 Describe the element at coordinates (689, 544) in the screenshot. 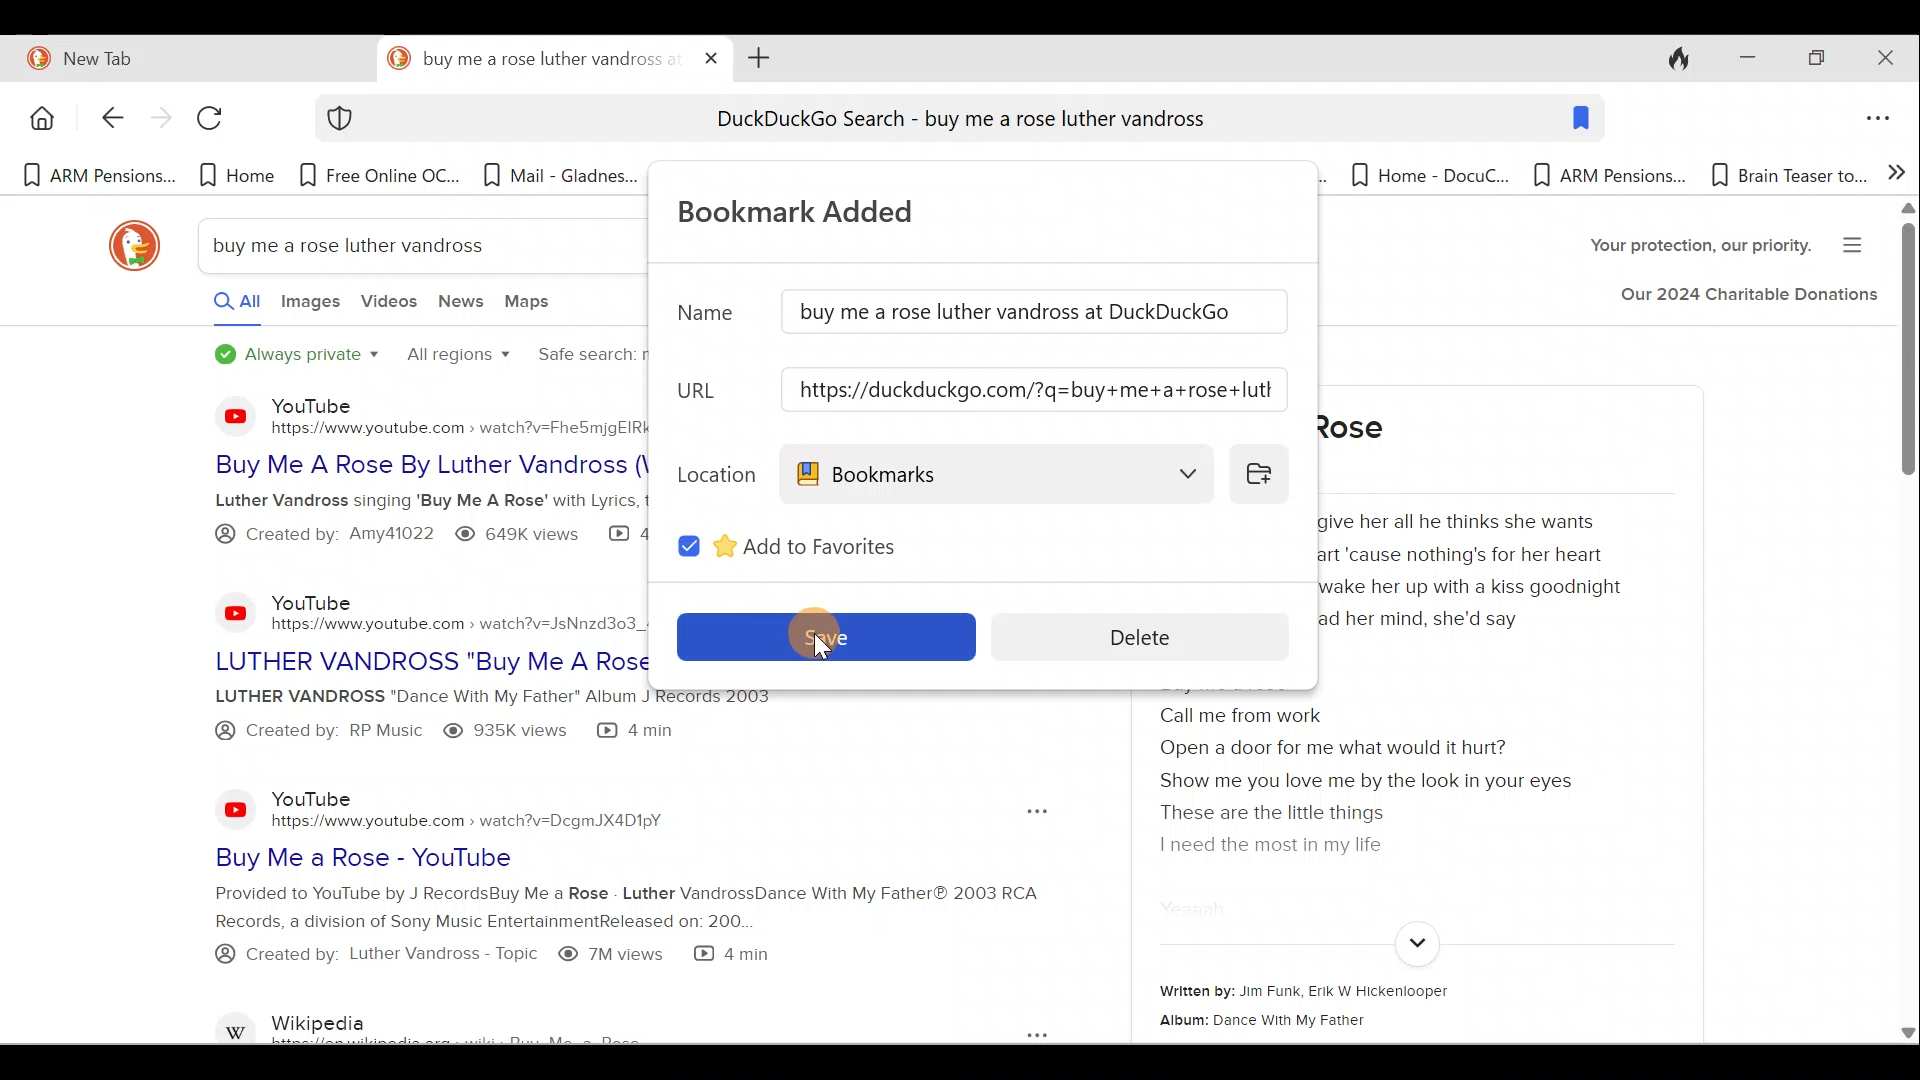

I see `Favorite button checked` at that location.